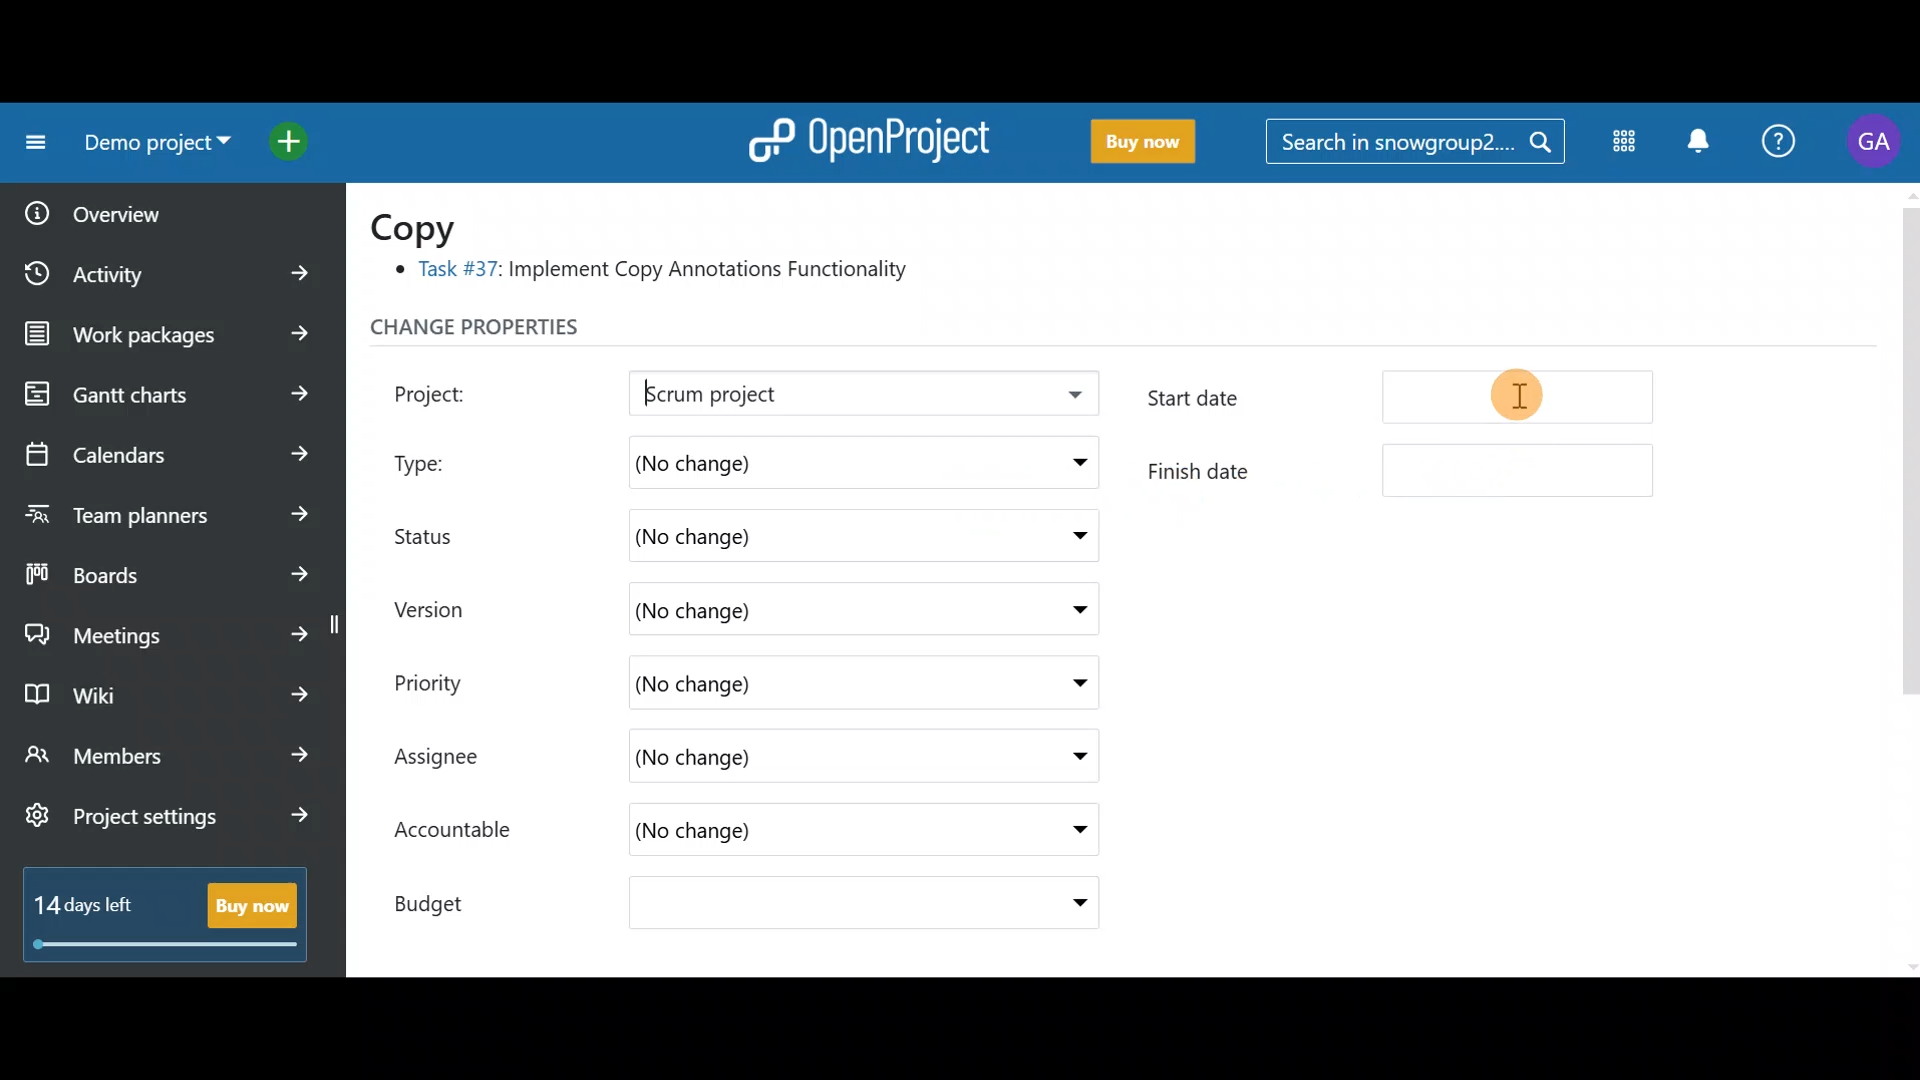 The height and width of the screenshot is (1080, 1920). I want to click on ® Task #37: Implement Copy Annotations Functionality, so click(660, 273).